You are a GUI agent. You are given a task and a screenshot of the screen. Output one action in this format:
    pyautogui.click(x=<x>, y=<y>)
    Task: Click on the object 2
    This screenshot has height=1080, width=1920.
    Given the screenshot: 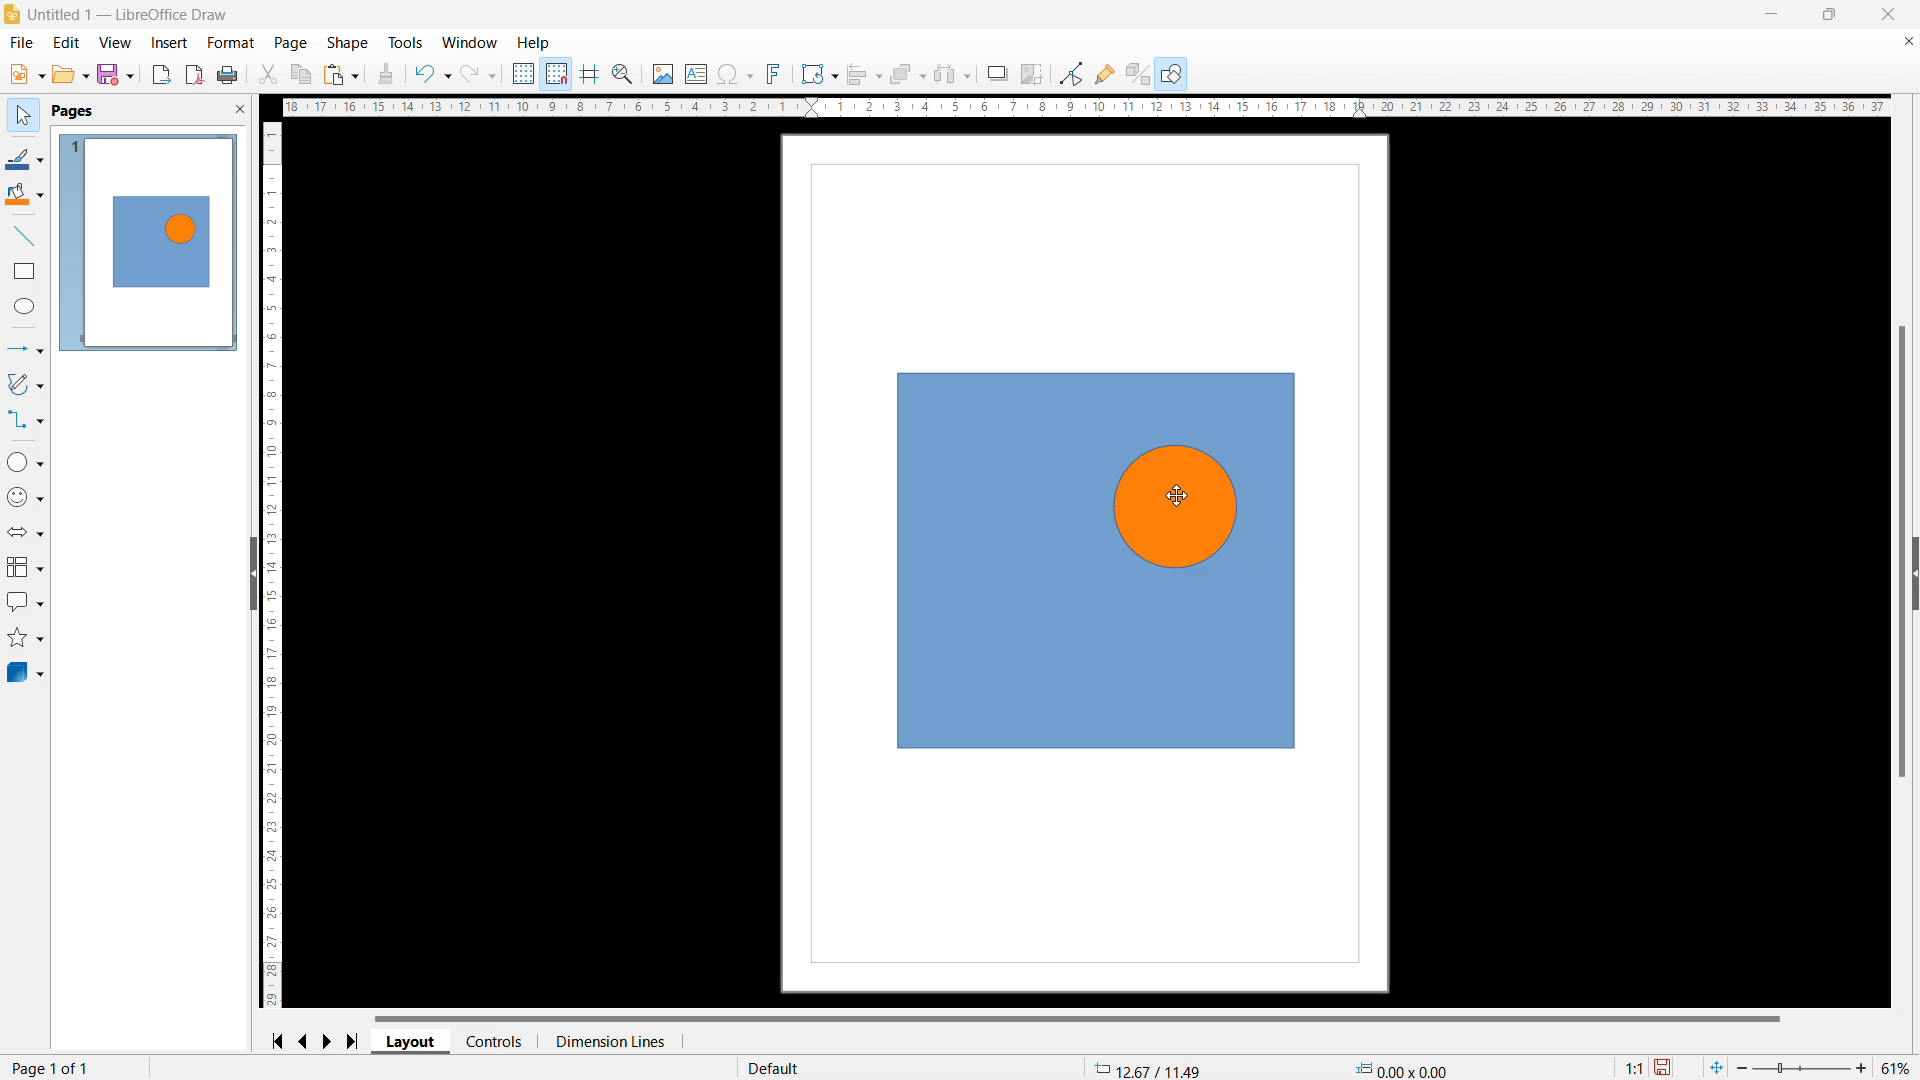 What is the action you would take?
    pyautogui.click(x=1182, y=511)
    